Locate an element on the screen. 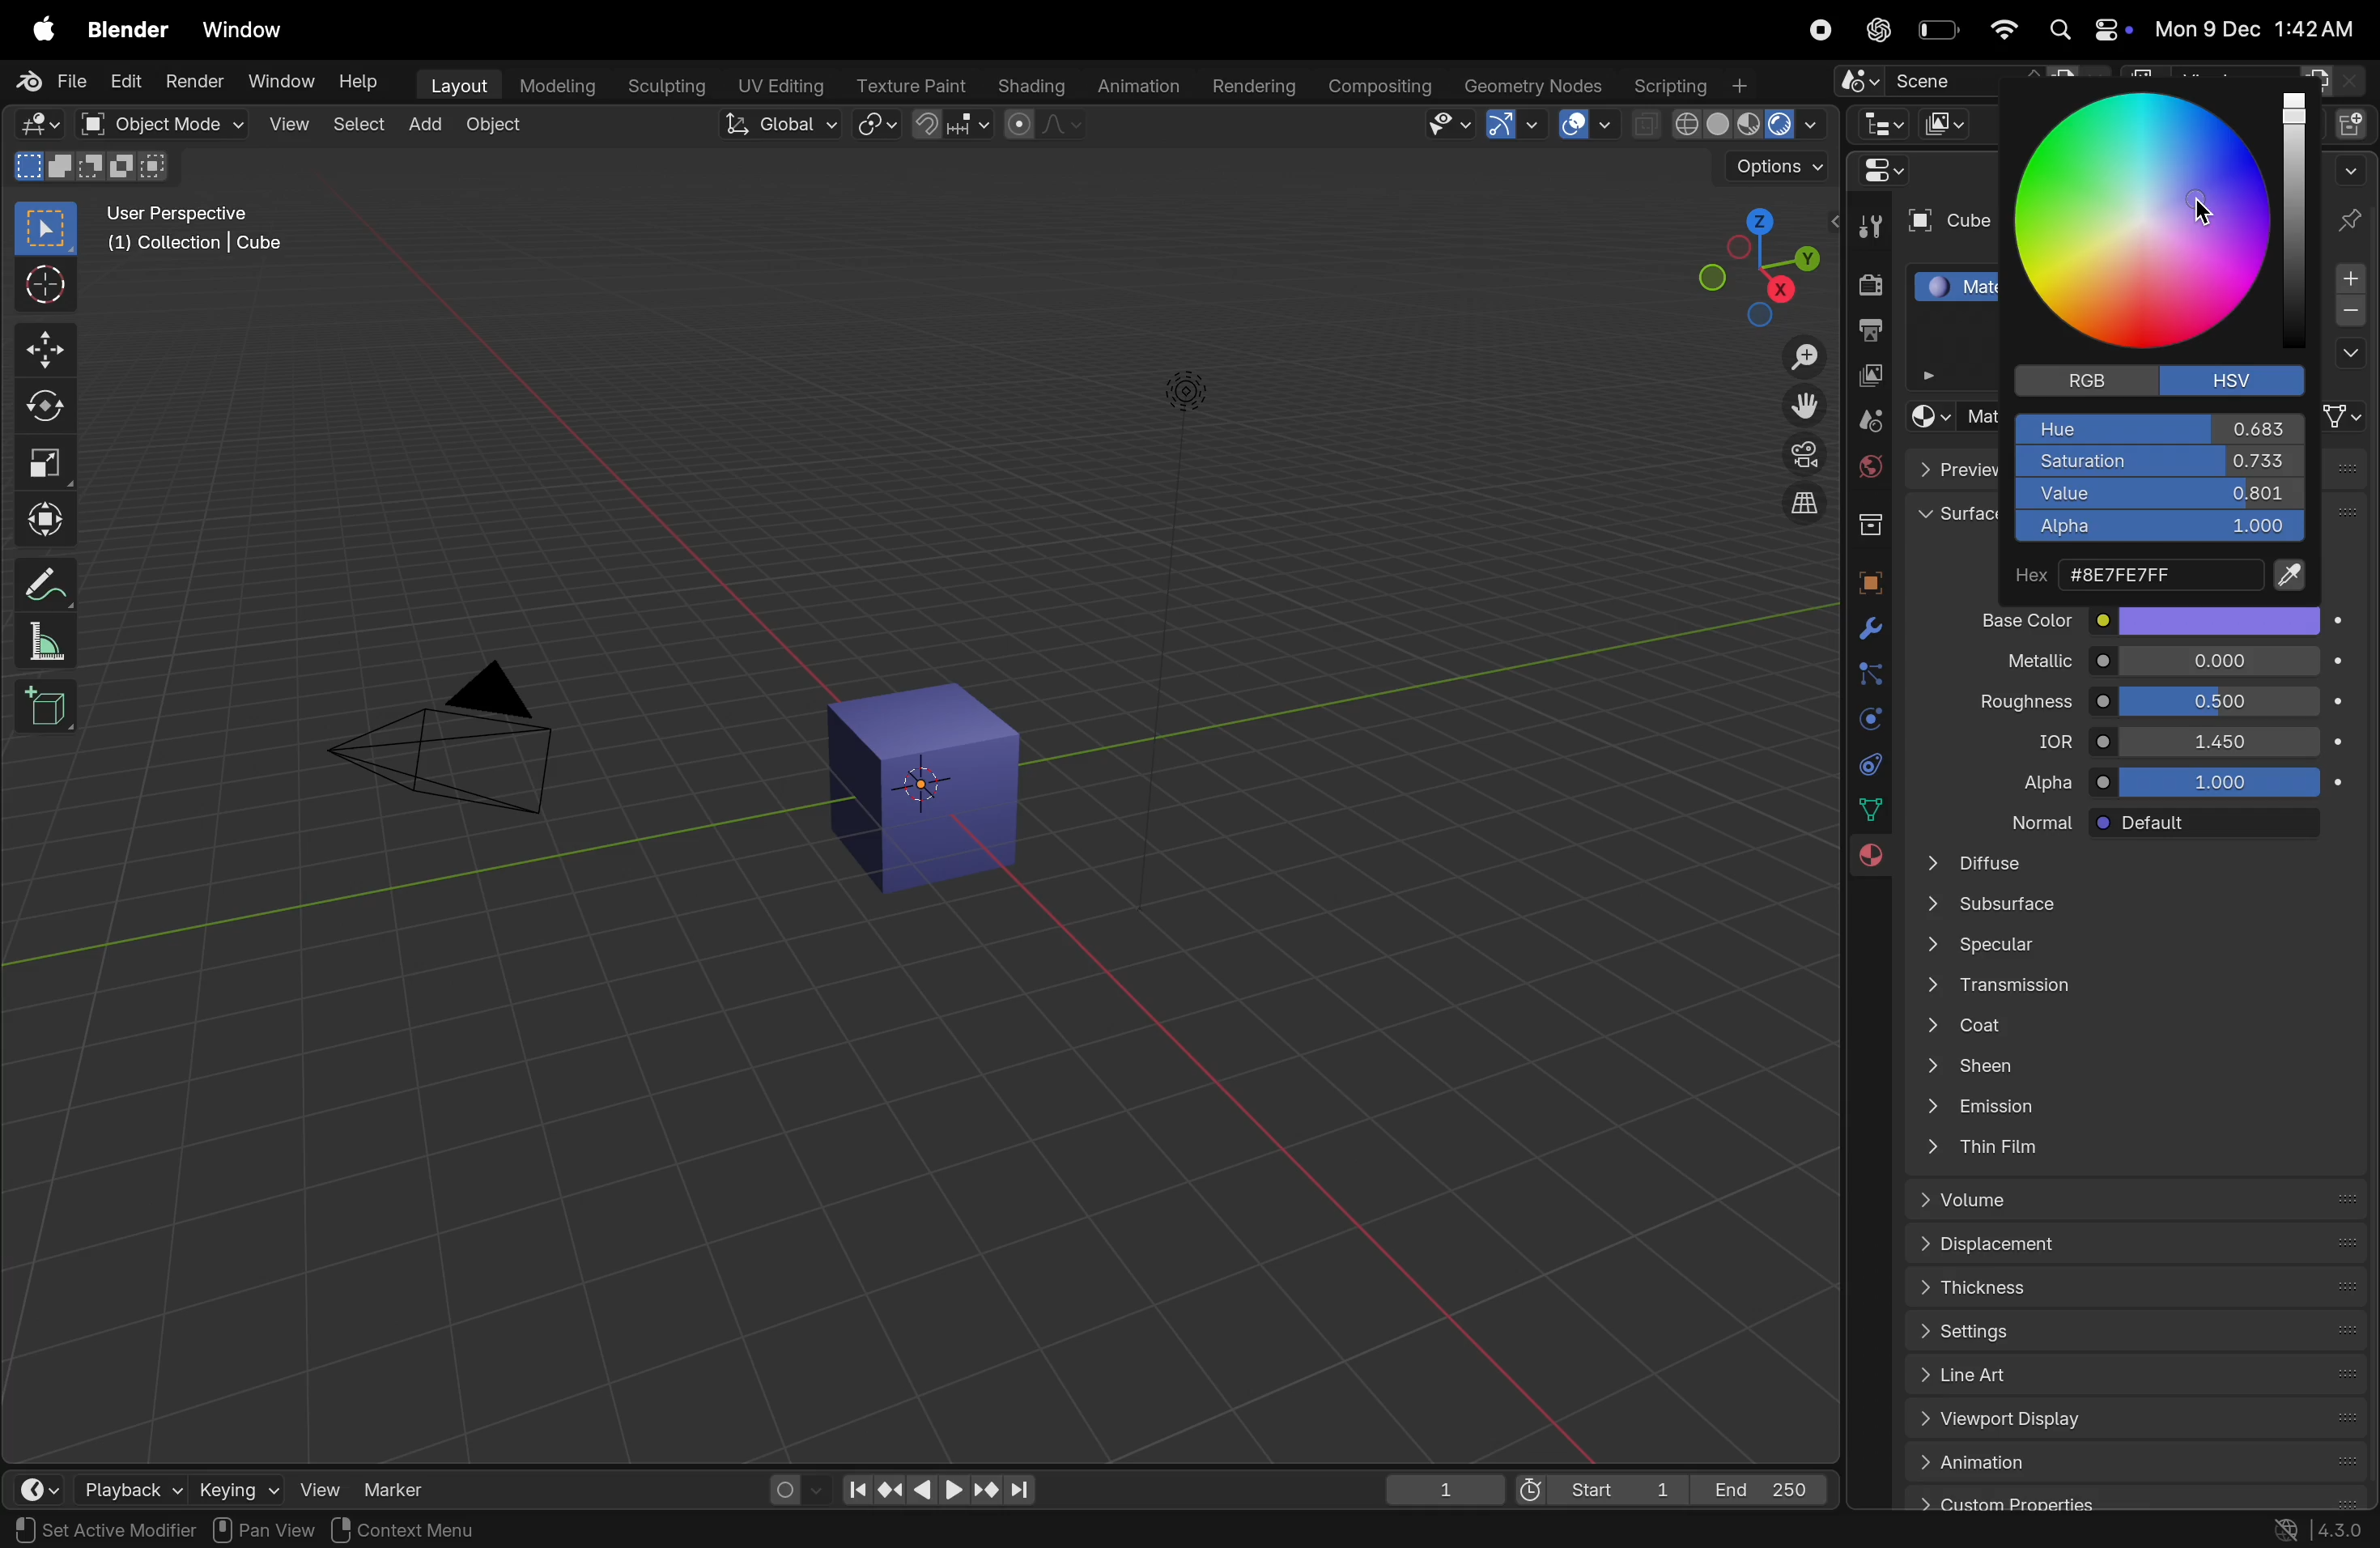 Image resolution: width=2380 pixels, height=1548 pixels. measure  is located at coordinates (42, 641).